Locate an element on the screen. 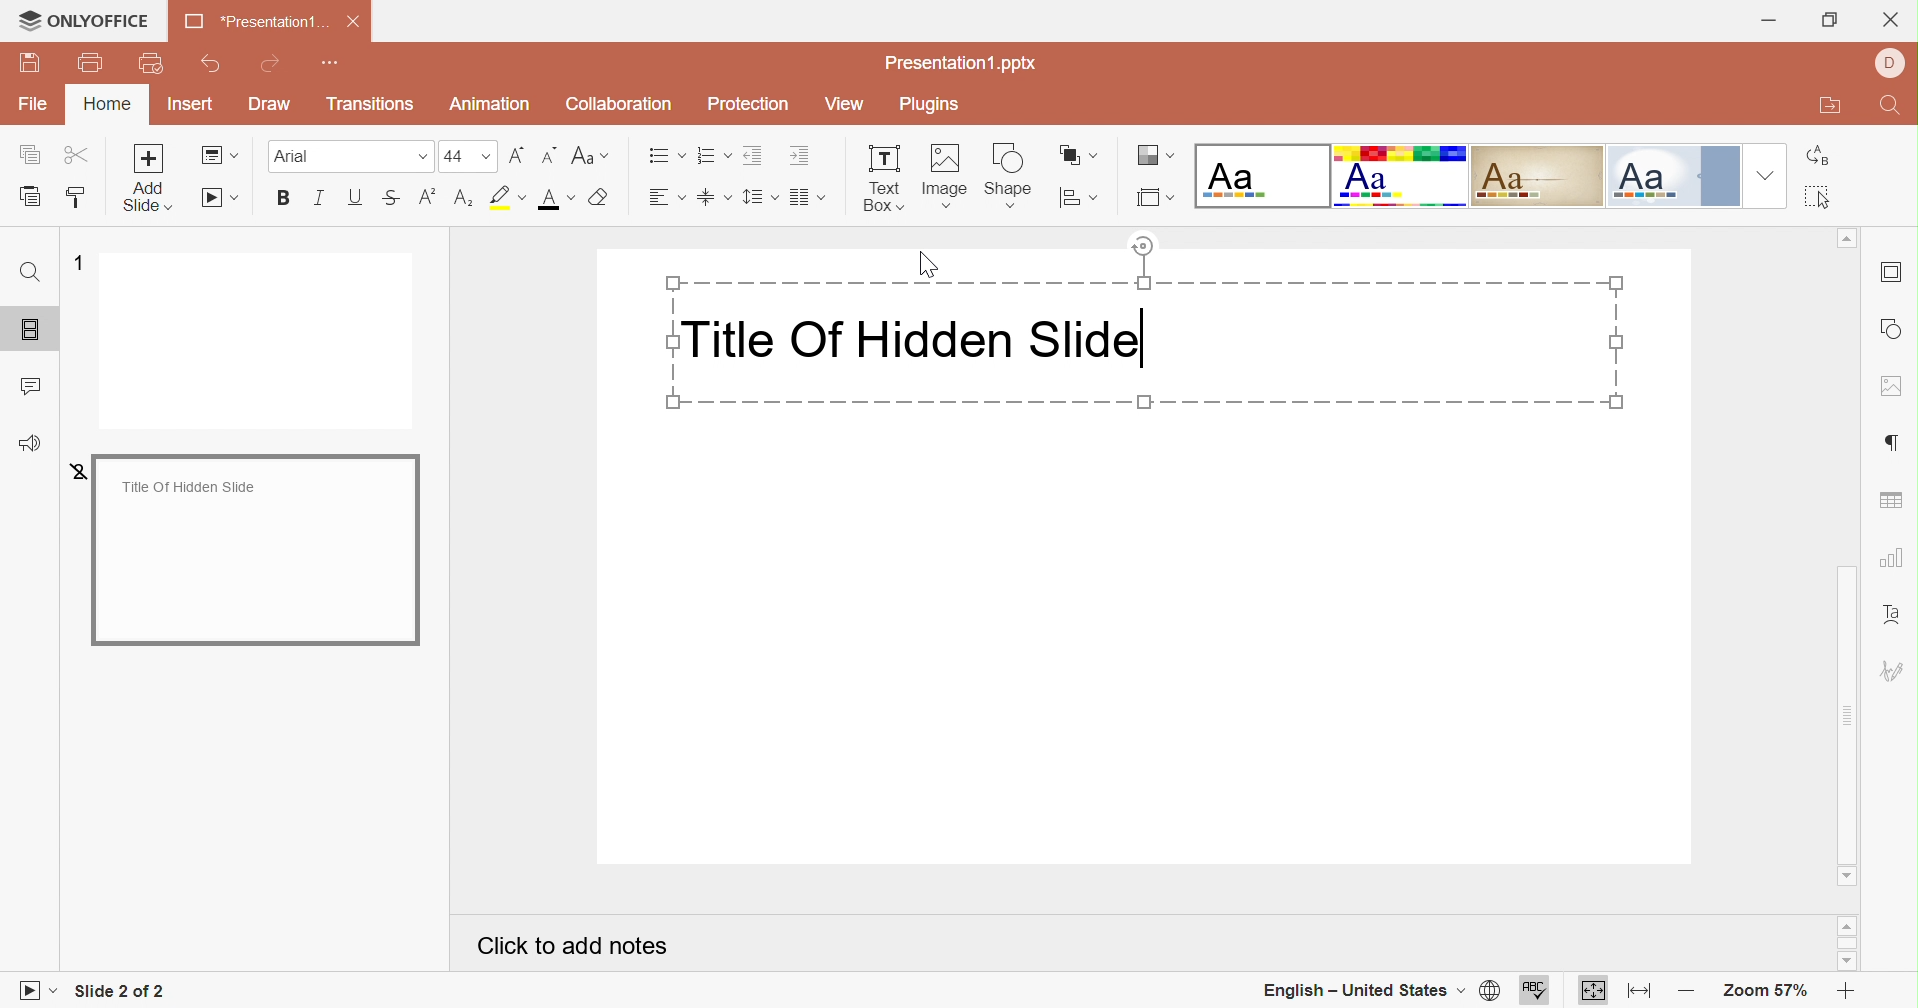 This screenshot has height=1008, width=1918. Scroll up is located at coordinates (1845, 235).